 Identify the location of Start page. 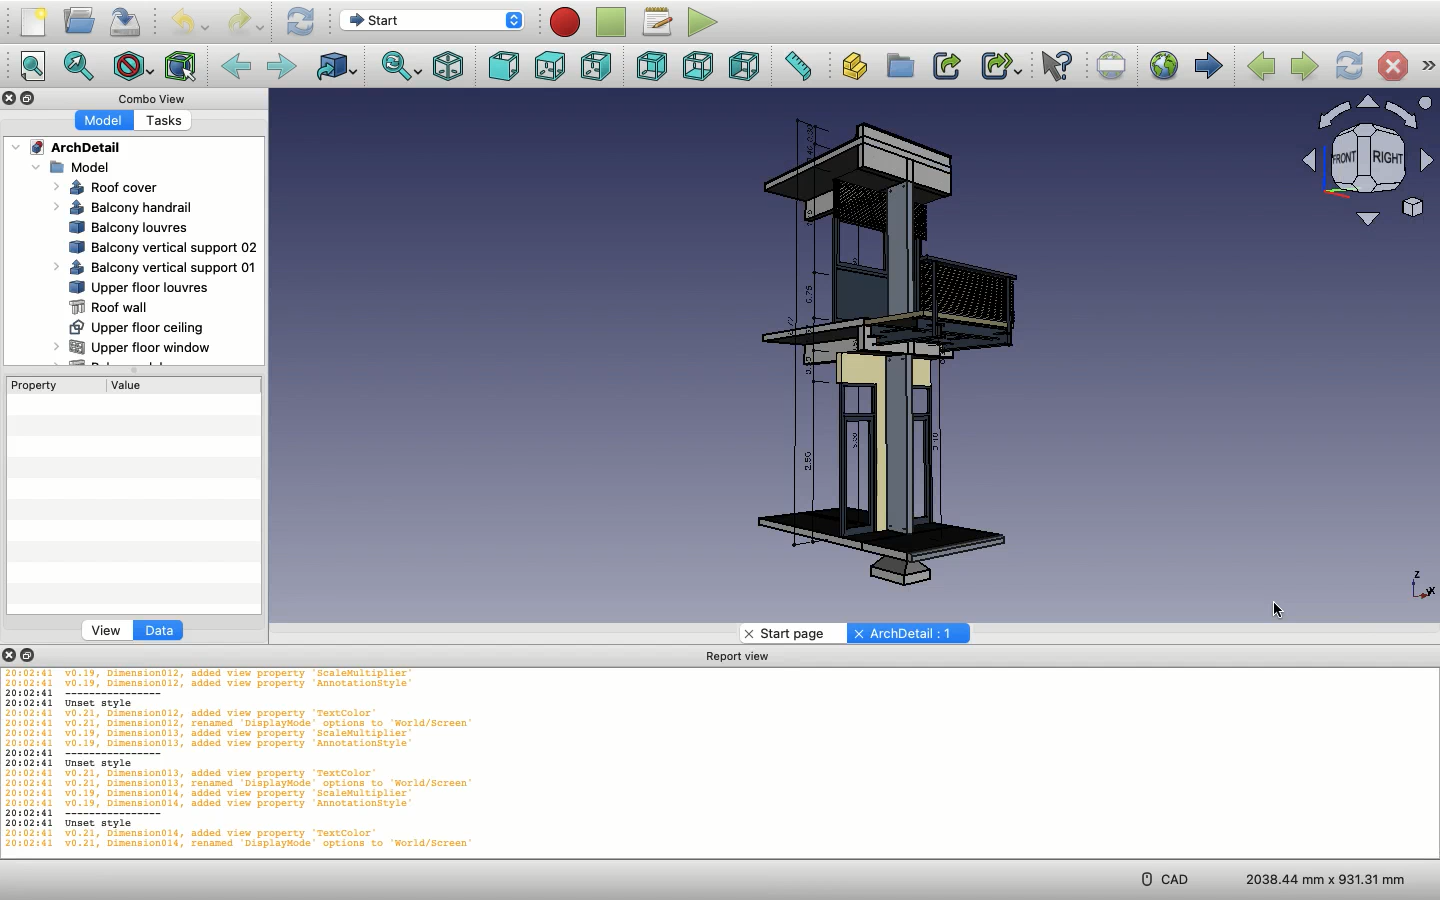
(1208, 66).